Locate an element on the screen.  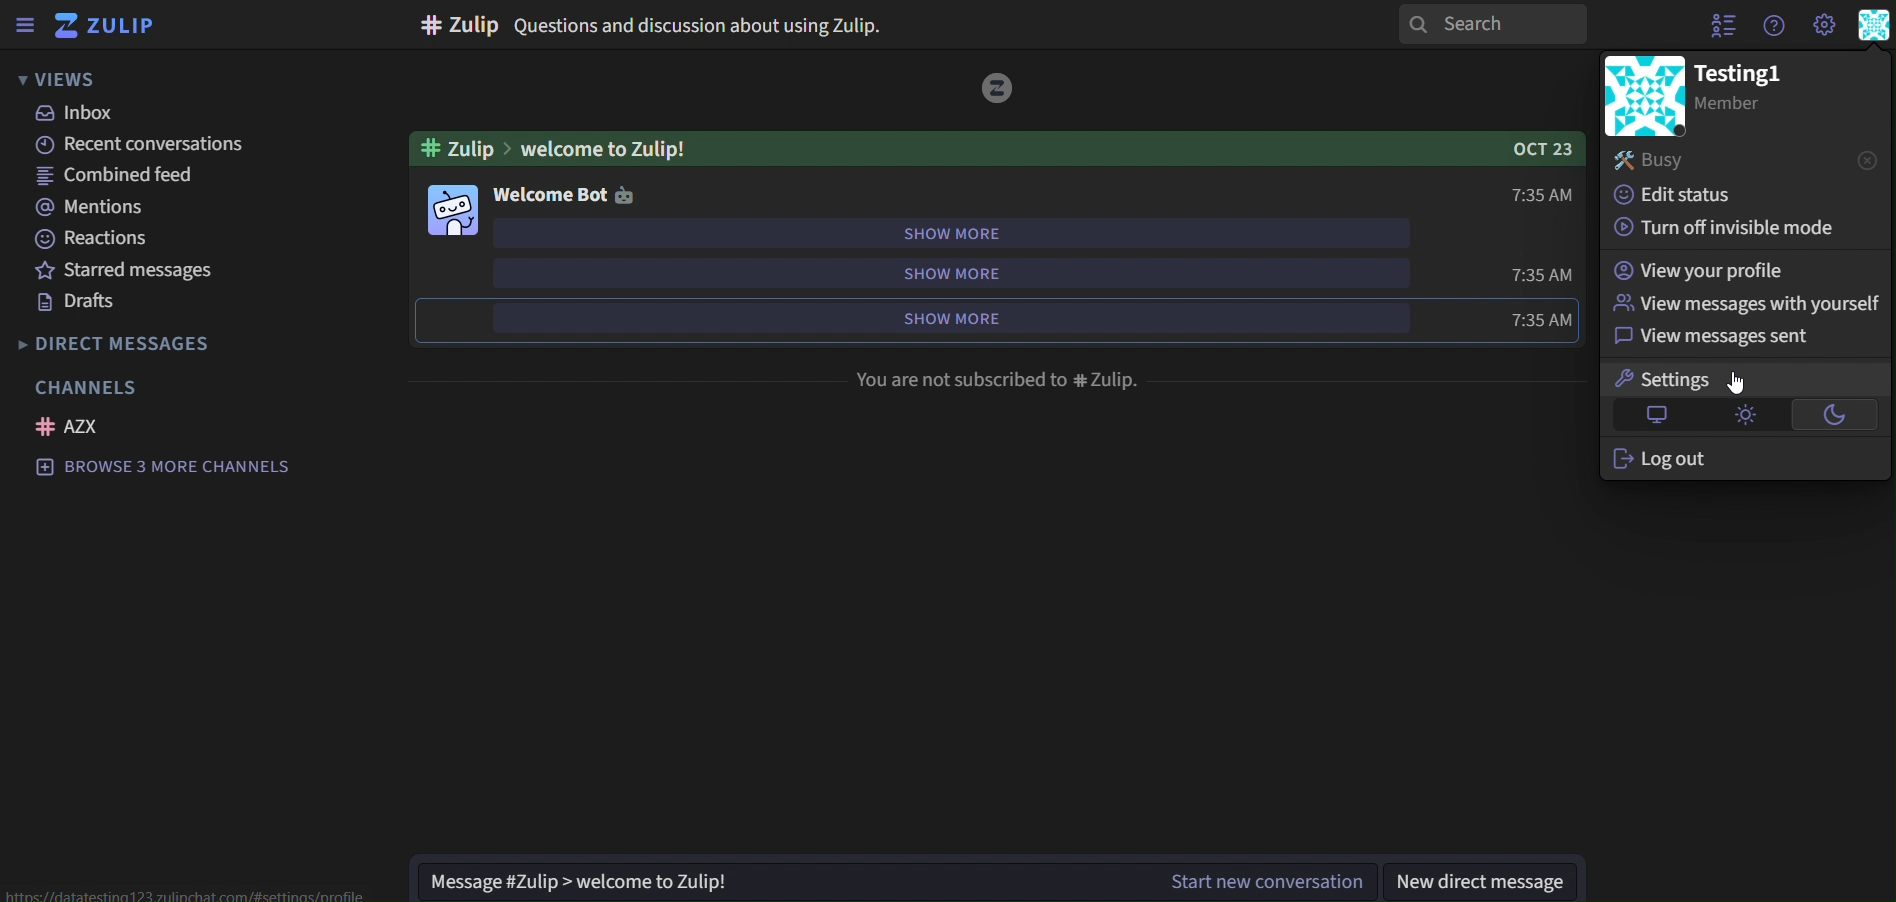
log out is located at coordinates (1667, 457).